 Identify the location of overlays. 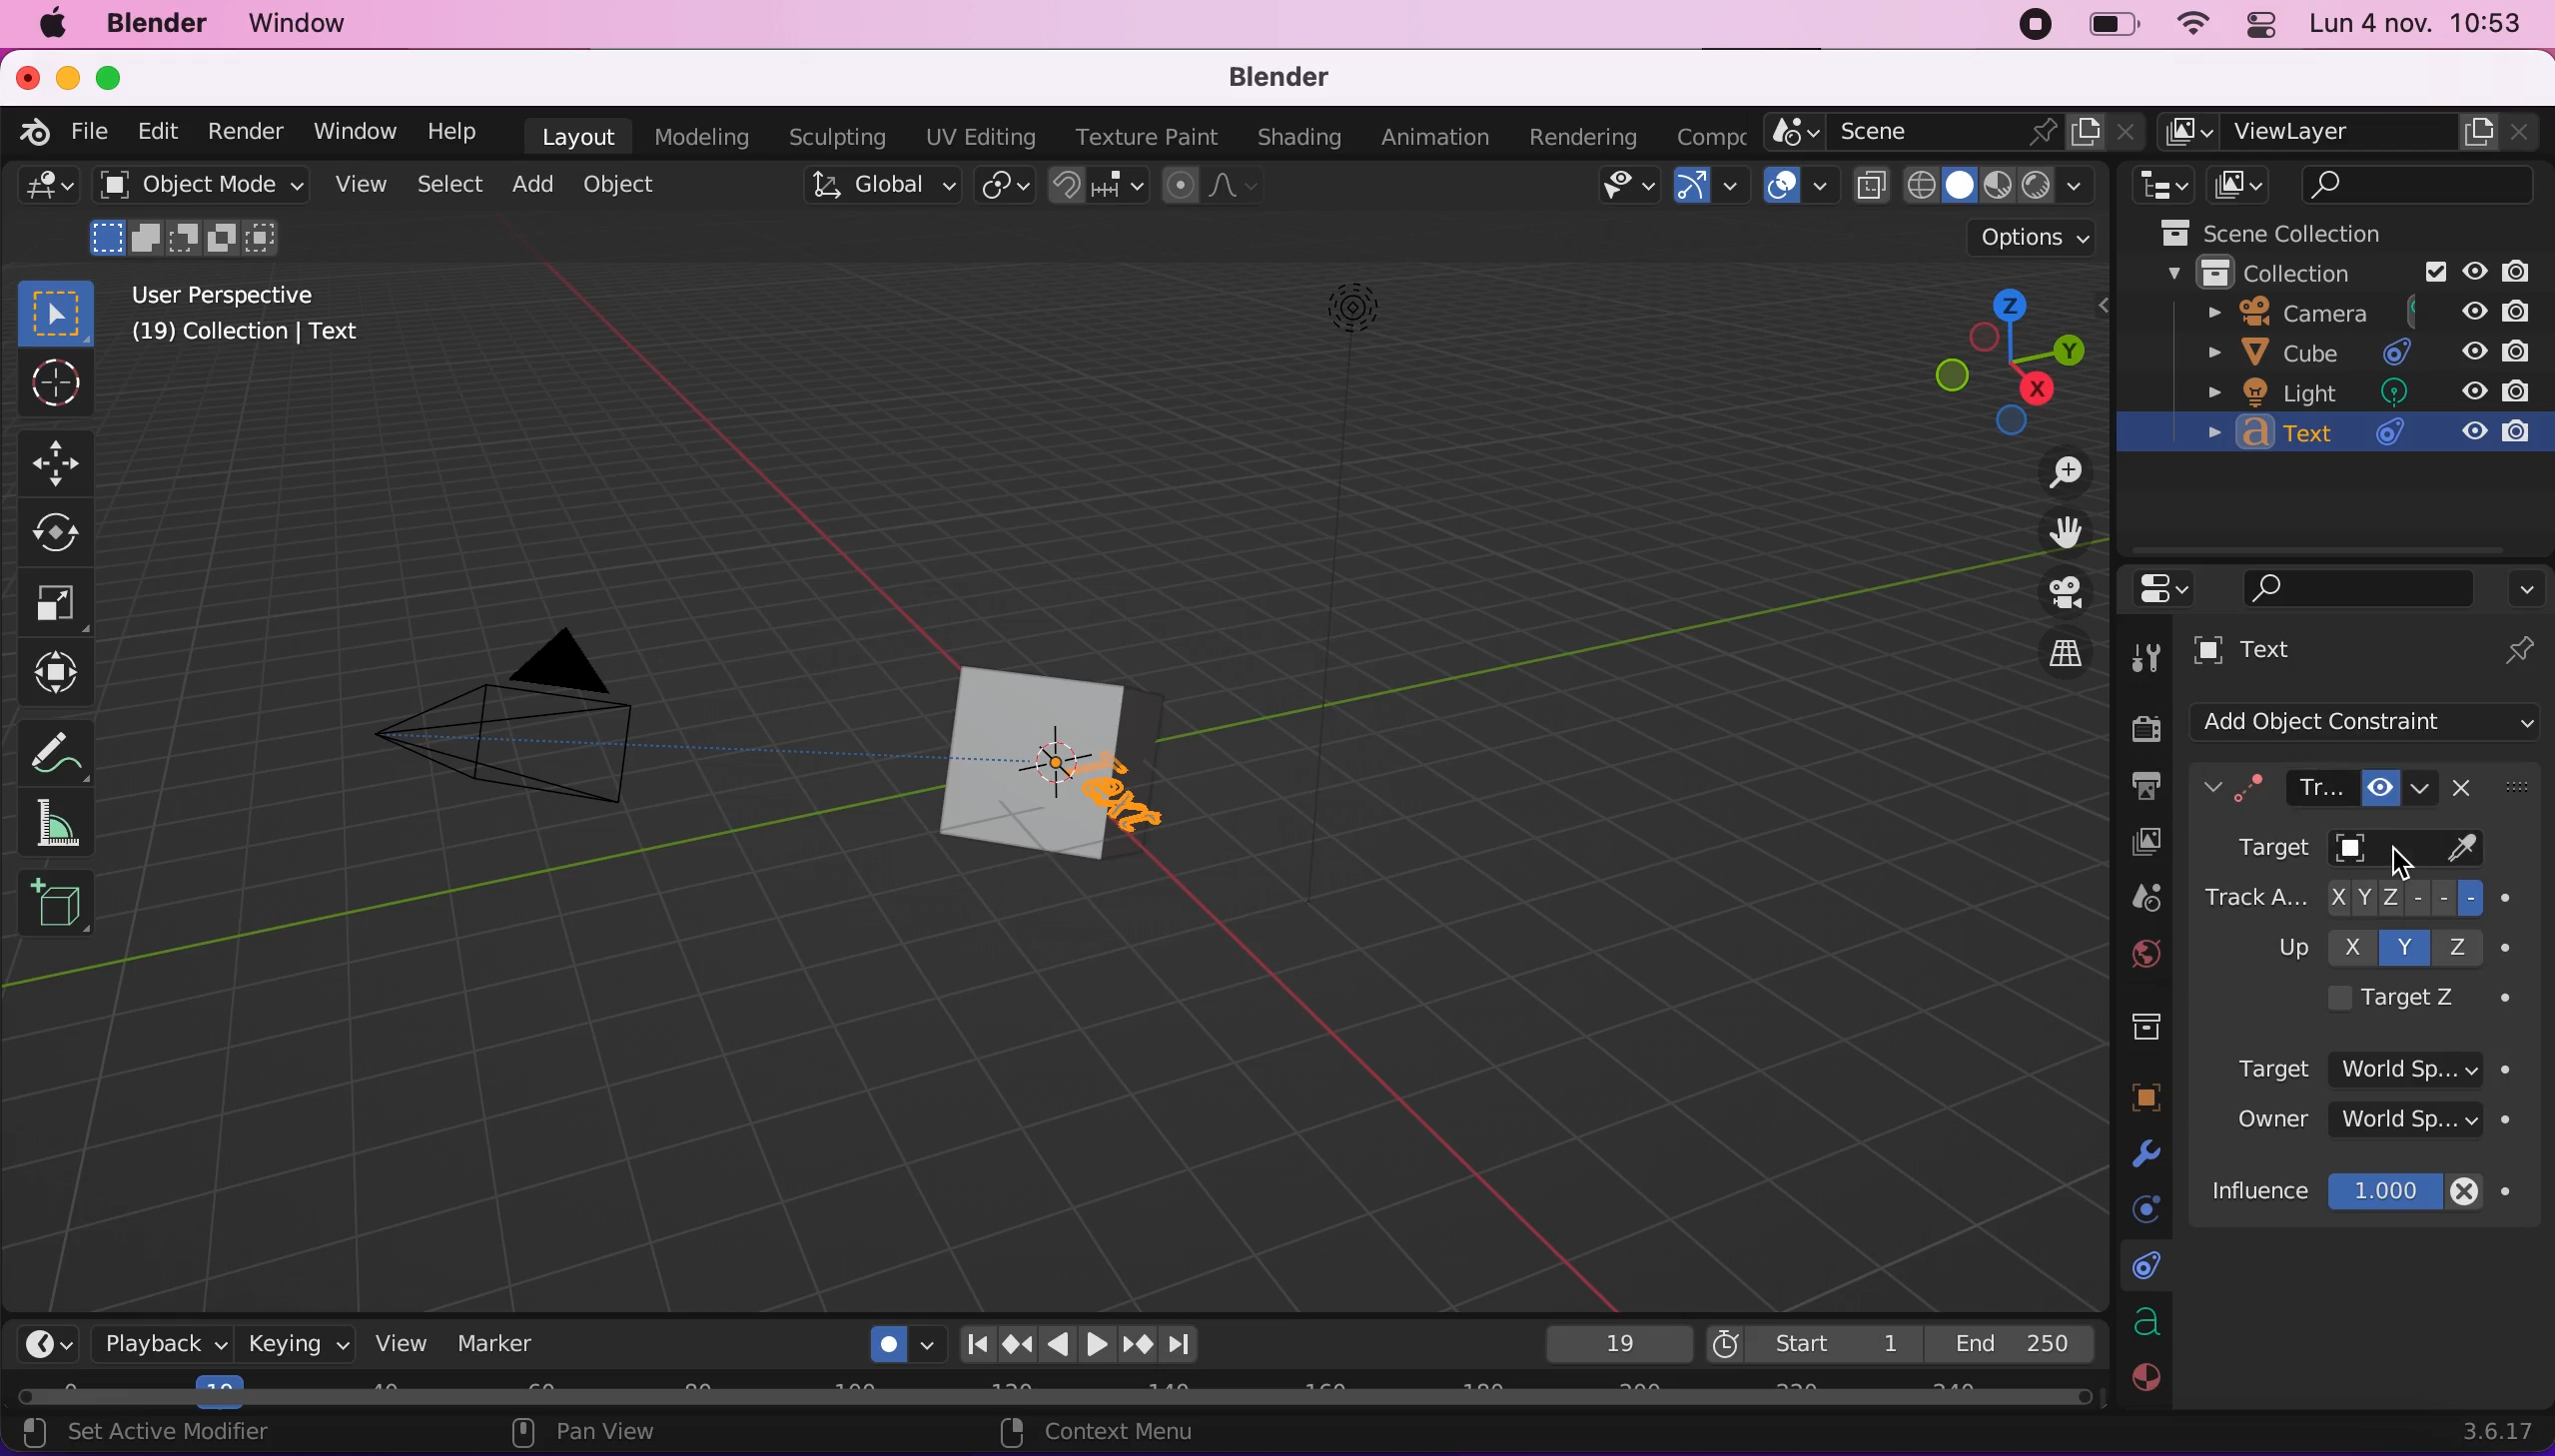
(1795, 185).